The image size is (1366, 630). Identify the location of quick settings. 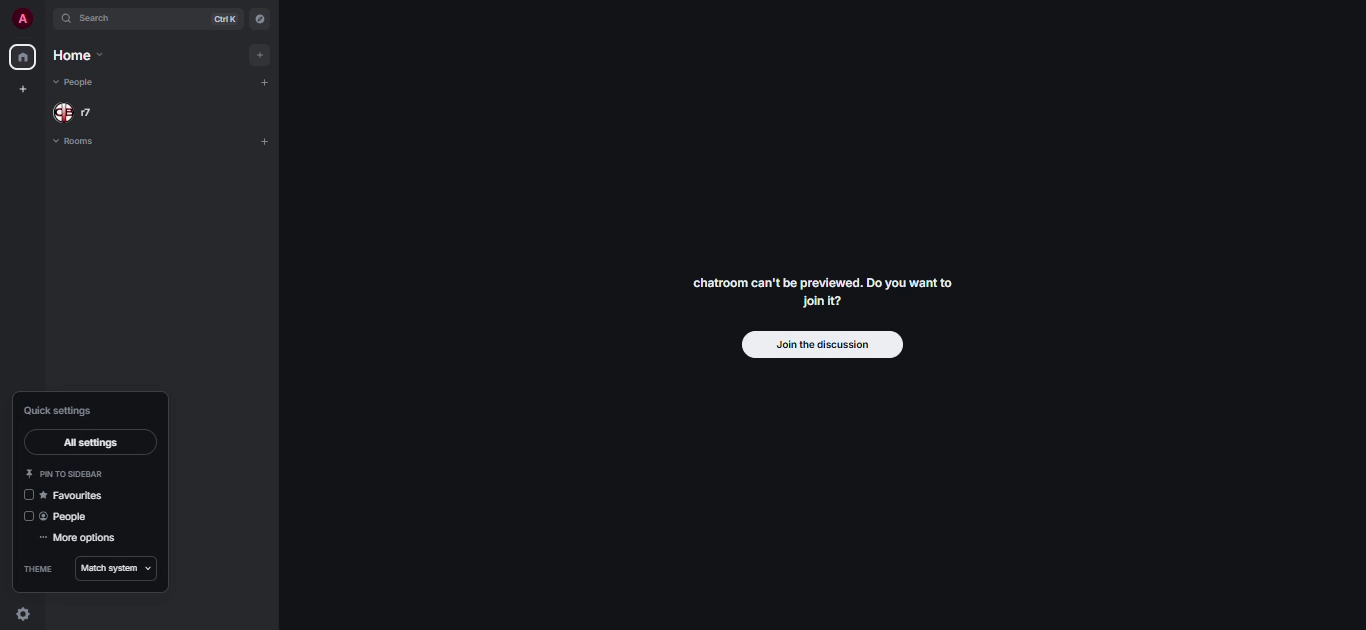
(58, 409).